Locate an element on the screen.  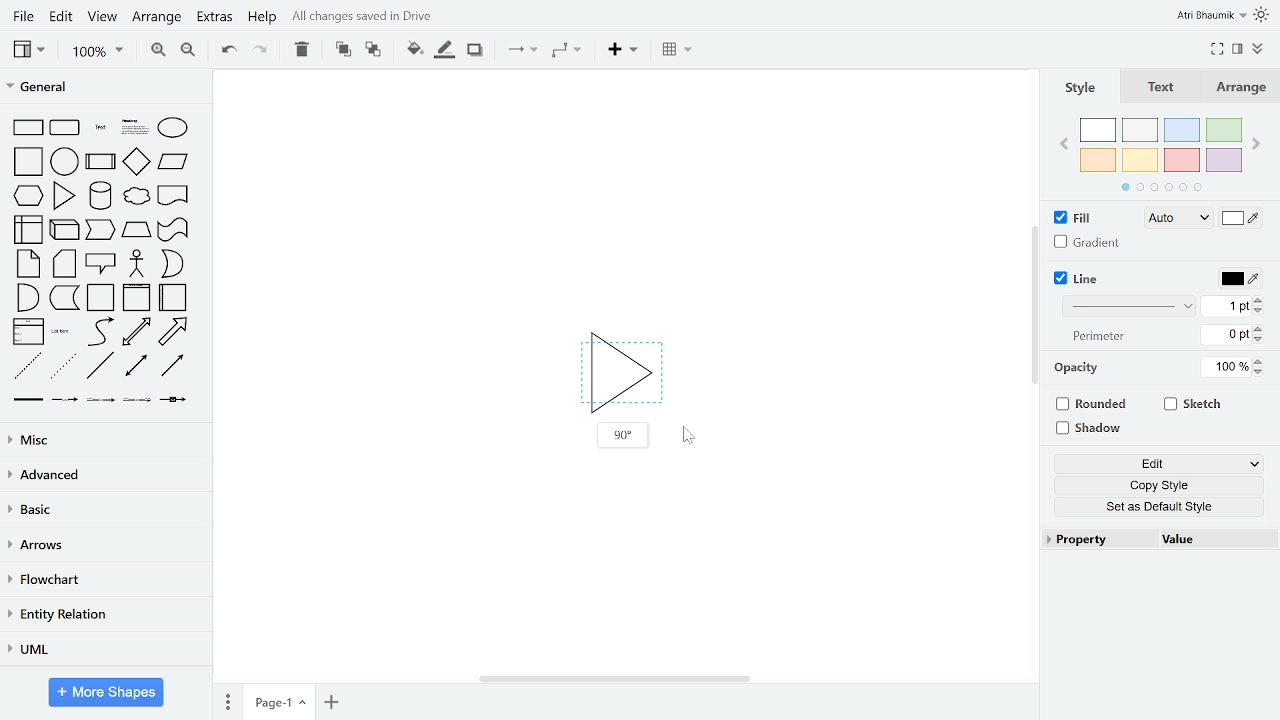
or is located at coordinates (171, 264).